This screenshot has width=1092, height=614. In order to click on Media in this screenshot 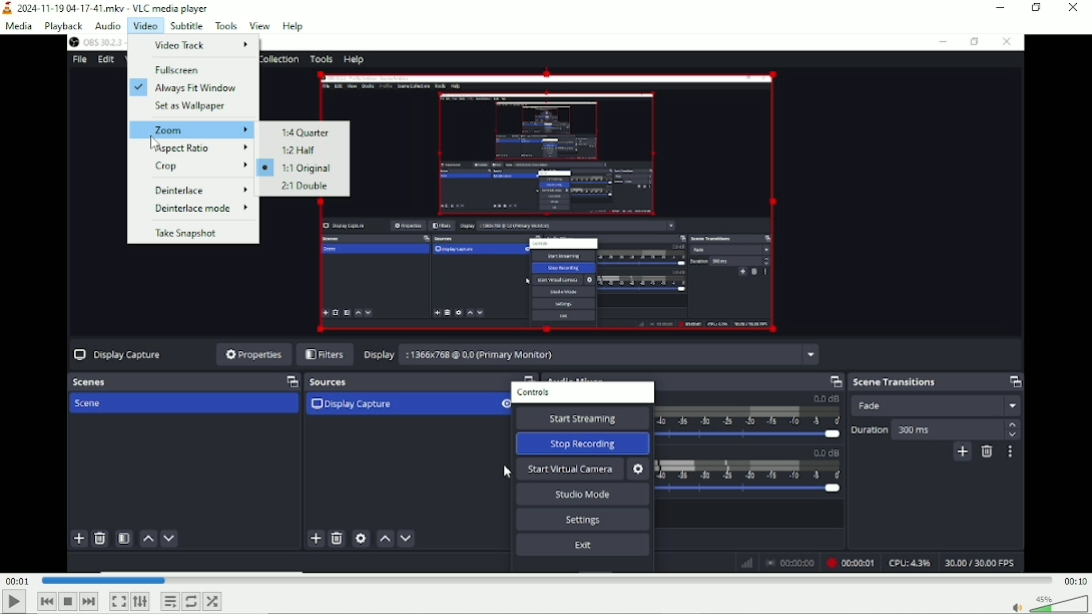, I will do `click(18, 28)`.